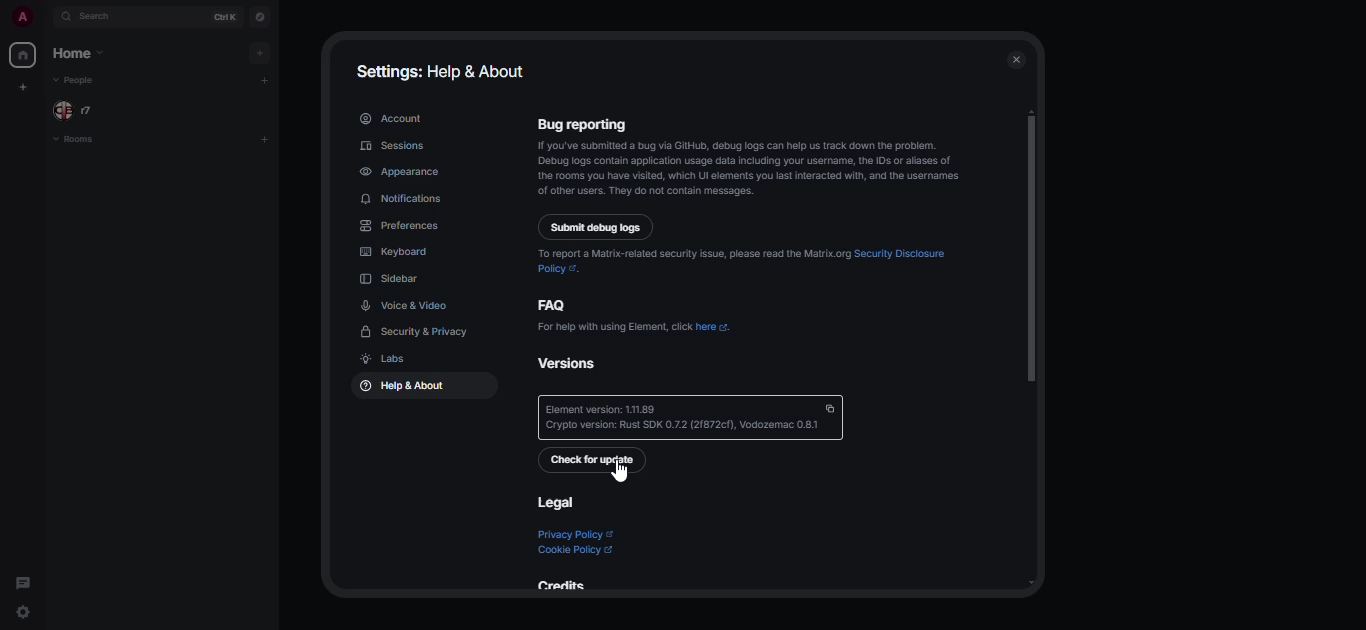 The width and height of the screenshot is (1366, 630). What do you see at coordinates (22, 55) in the screenshot?
I see `home` at bounding box center [22, 55].